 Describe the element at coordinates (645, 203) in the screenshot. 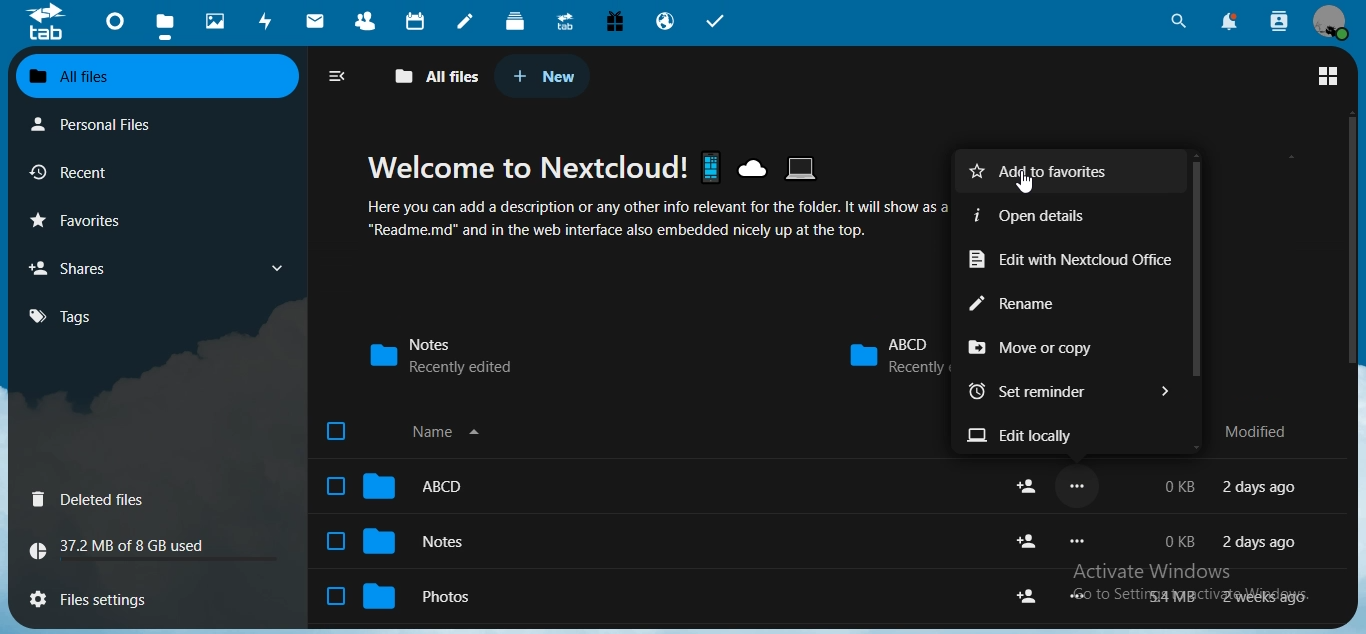

I see `text` at that location.